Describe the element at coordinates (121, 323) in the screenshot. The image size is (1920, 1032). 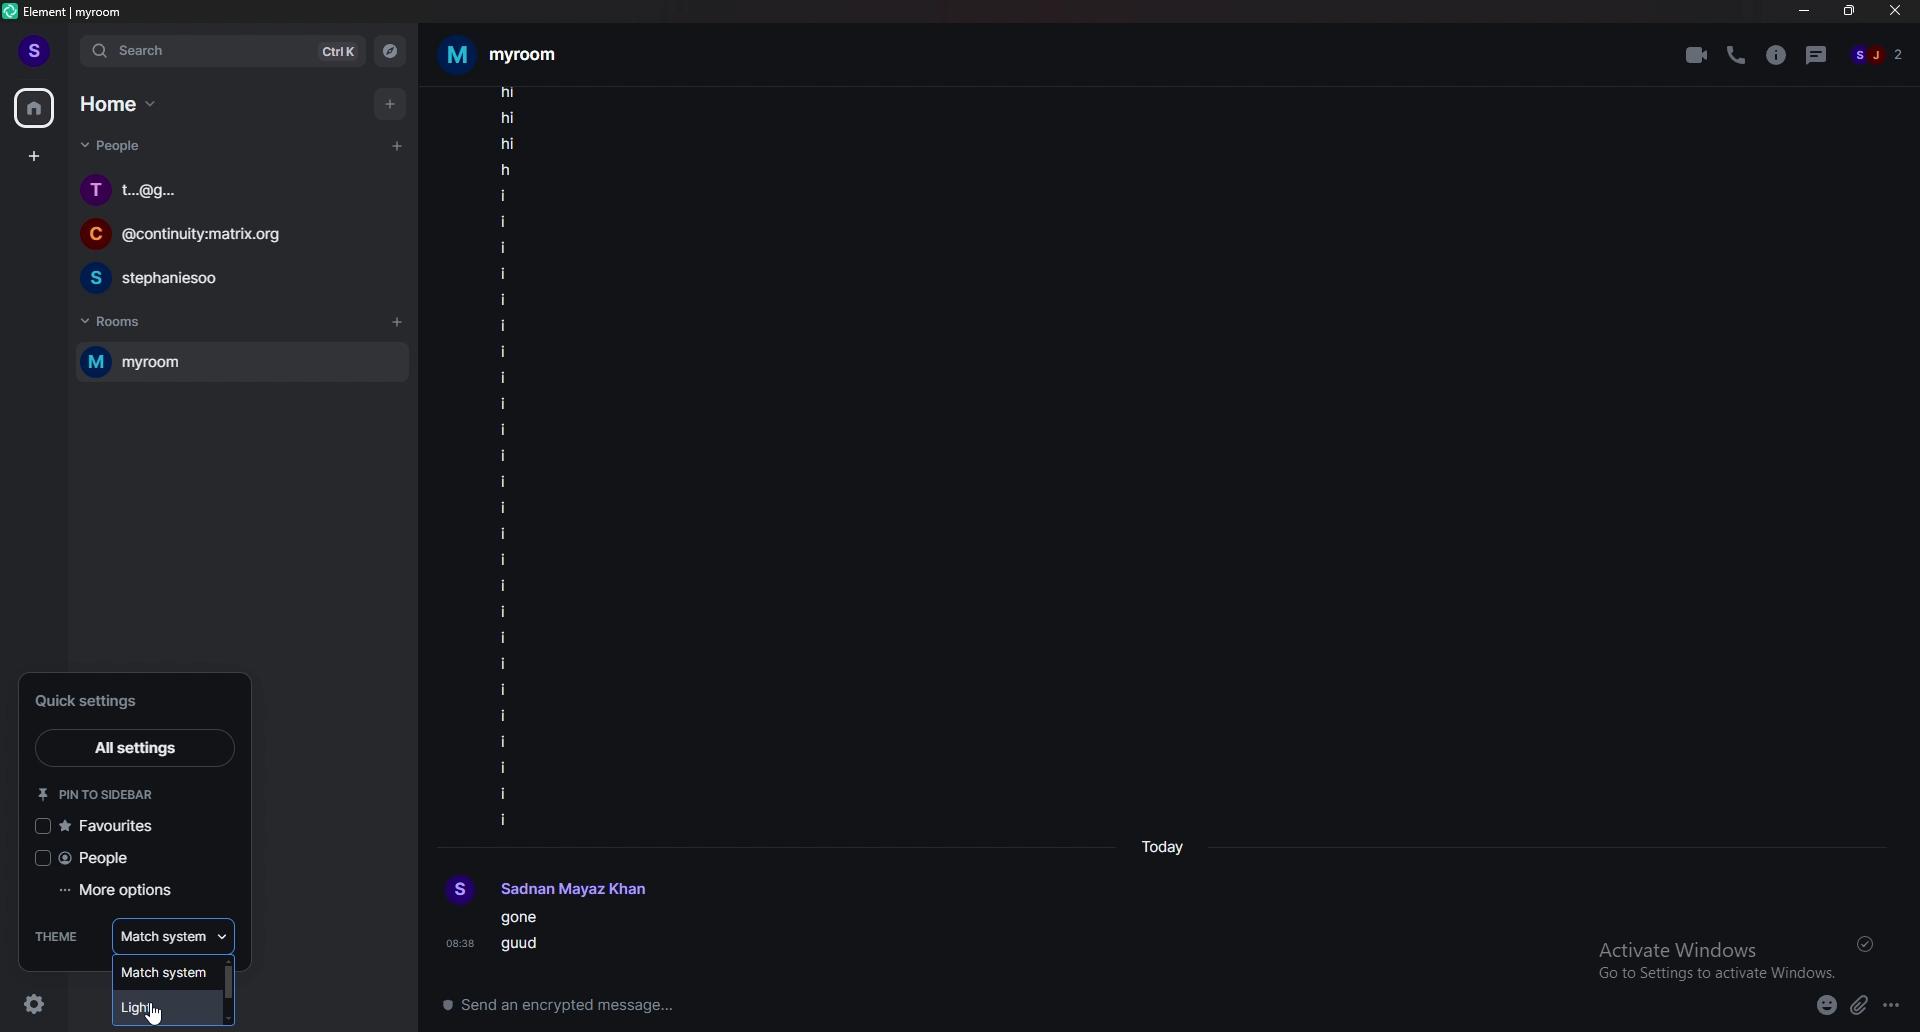
I see `rooms` at that location.